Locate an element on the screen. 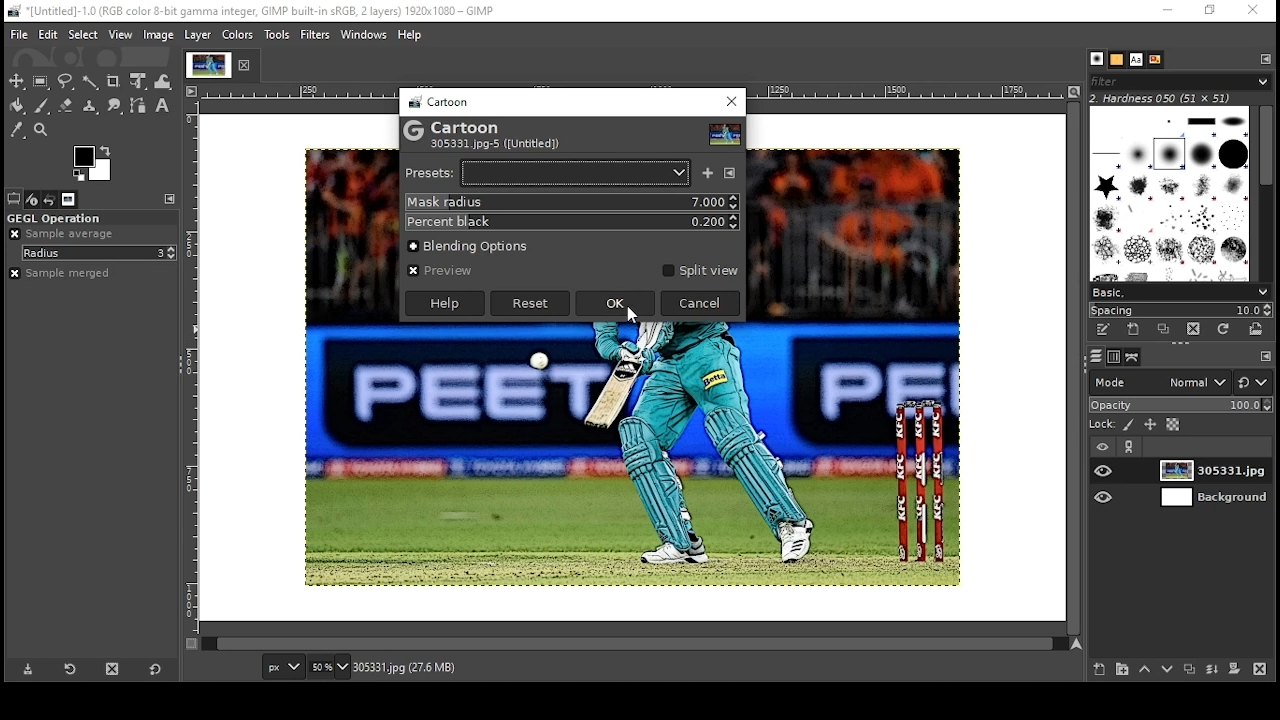 Image resolution: width=1280 pixels, height=720 pixels. lock position and size is located at coordinates (1150, 425).